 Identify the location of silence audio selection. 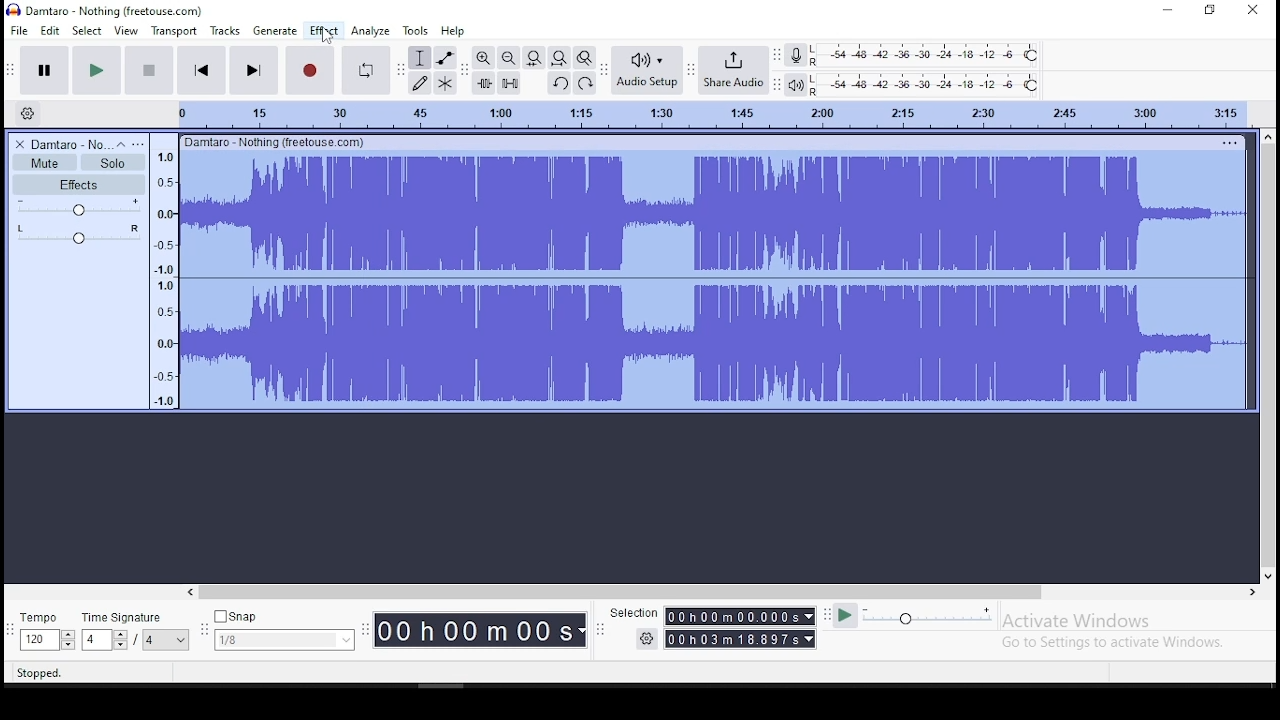
(510, 82).